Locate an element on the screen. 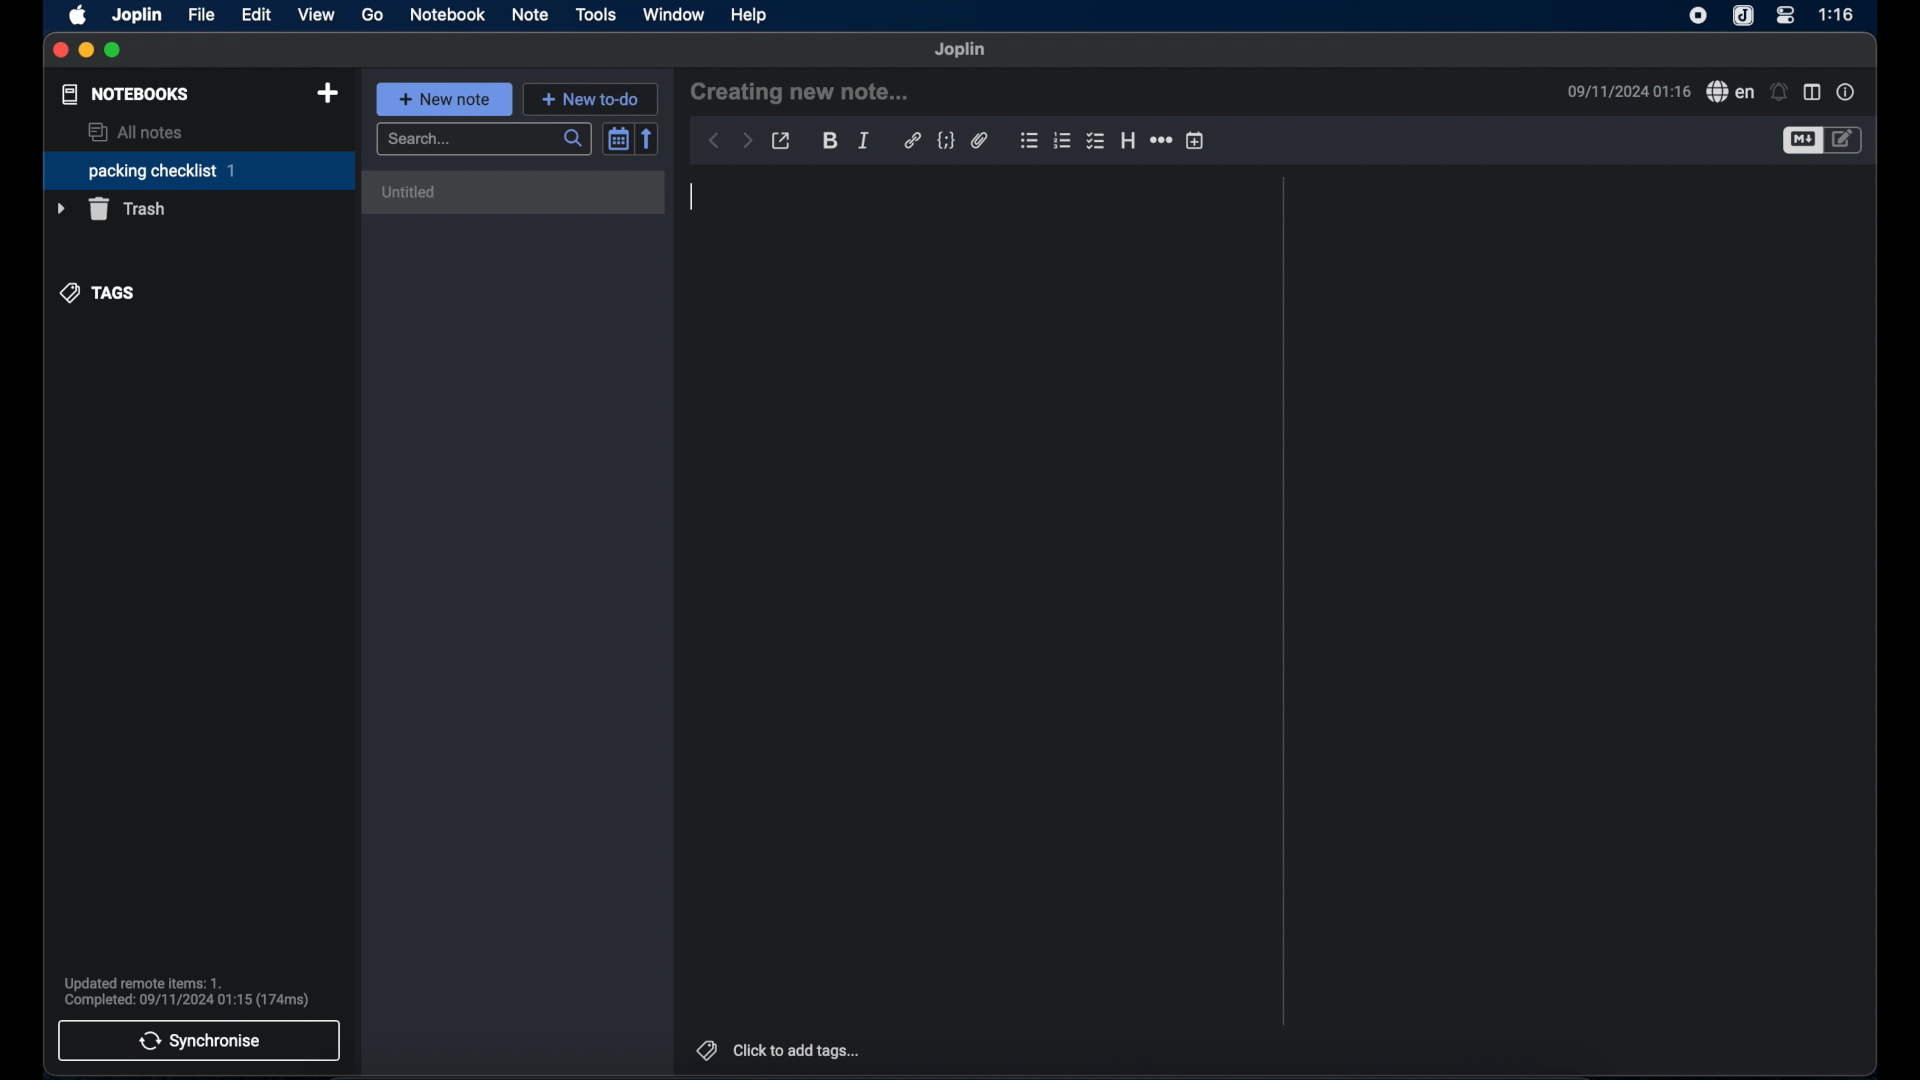 This screenshot has height=1080, width=1920. text cursor is located at coordinates (691, 198).